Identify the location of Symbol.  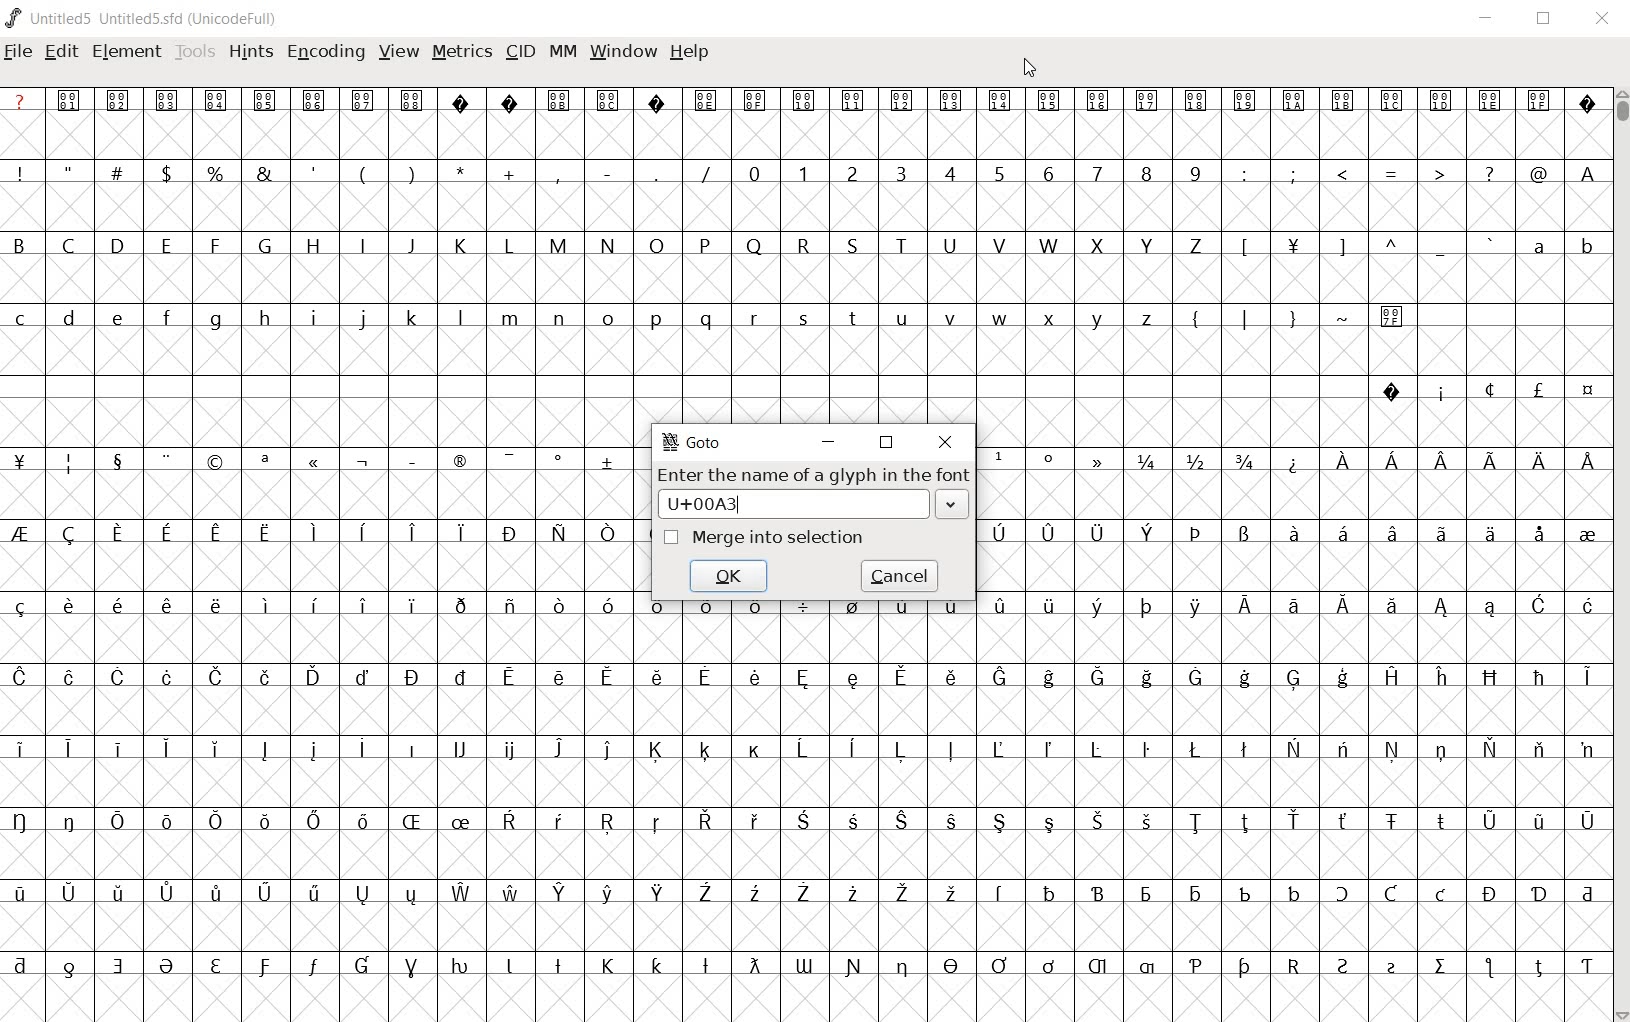
(1099, 749).